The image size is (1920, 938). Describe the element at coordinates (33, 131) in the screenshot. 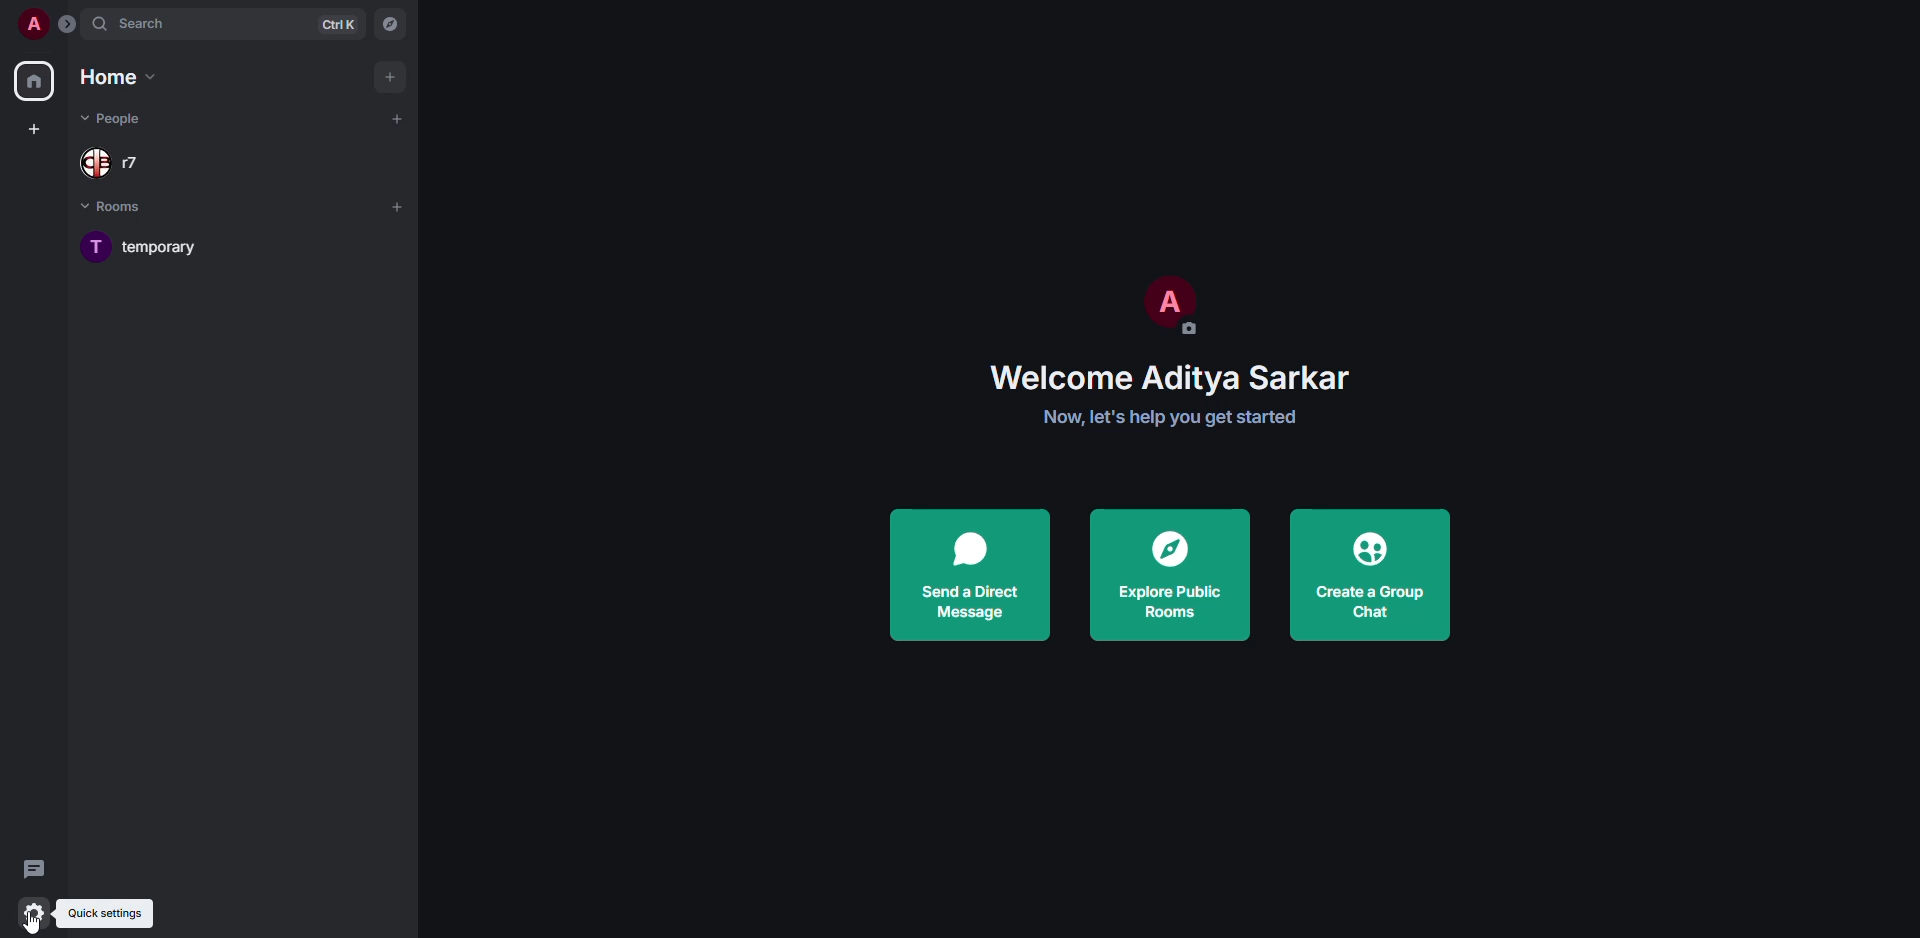

I see `create space` at that location.